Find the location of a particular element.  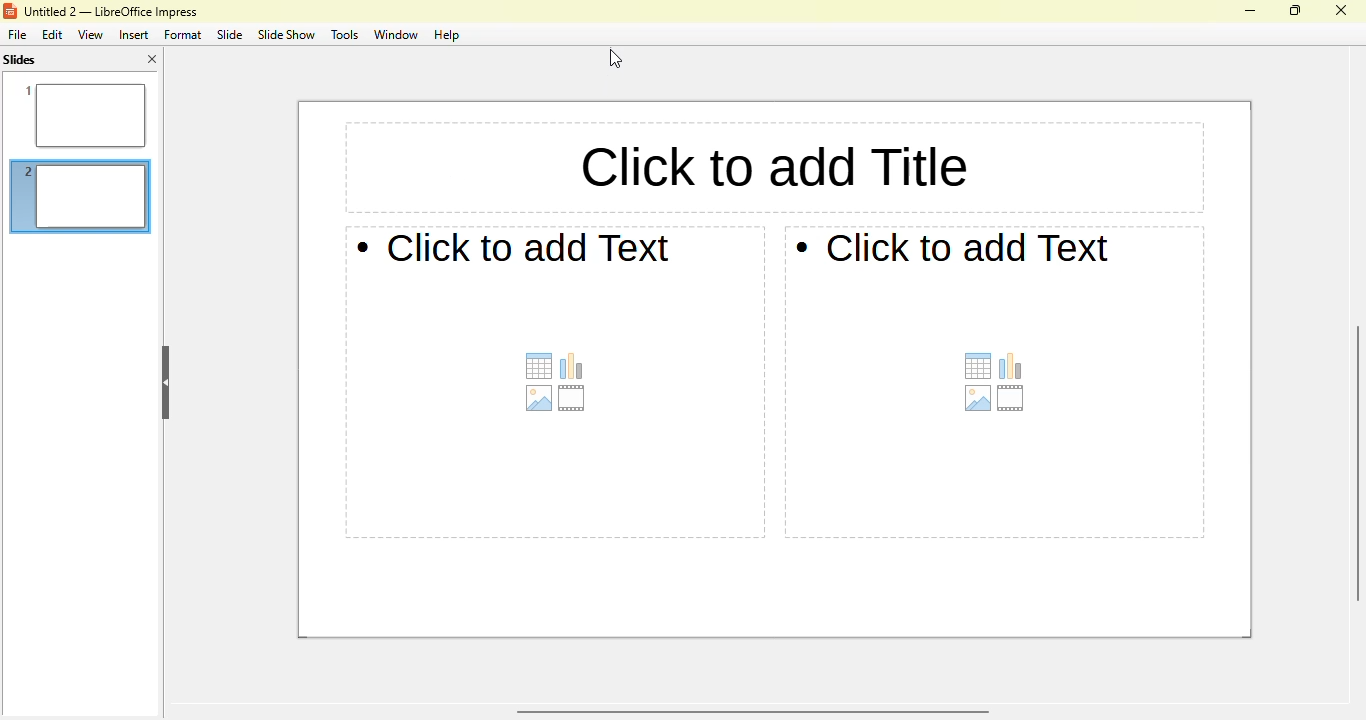

maximize is located at coordinates (1296, 10).